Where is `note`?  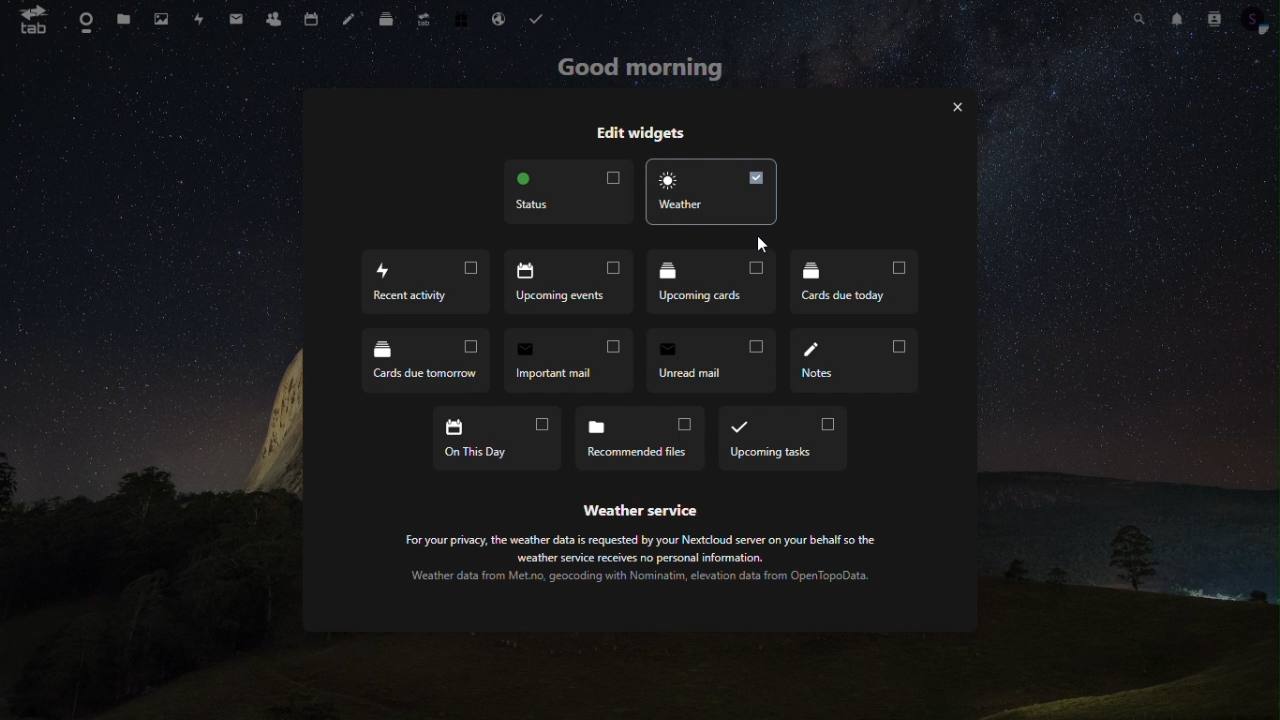 note is located at coordinates (350, 20).